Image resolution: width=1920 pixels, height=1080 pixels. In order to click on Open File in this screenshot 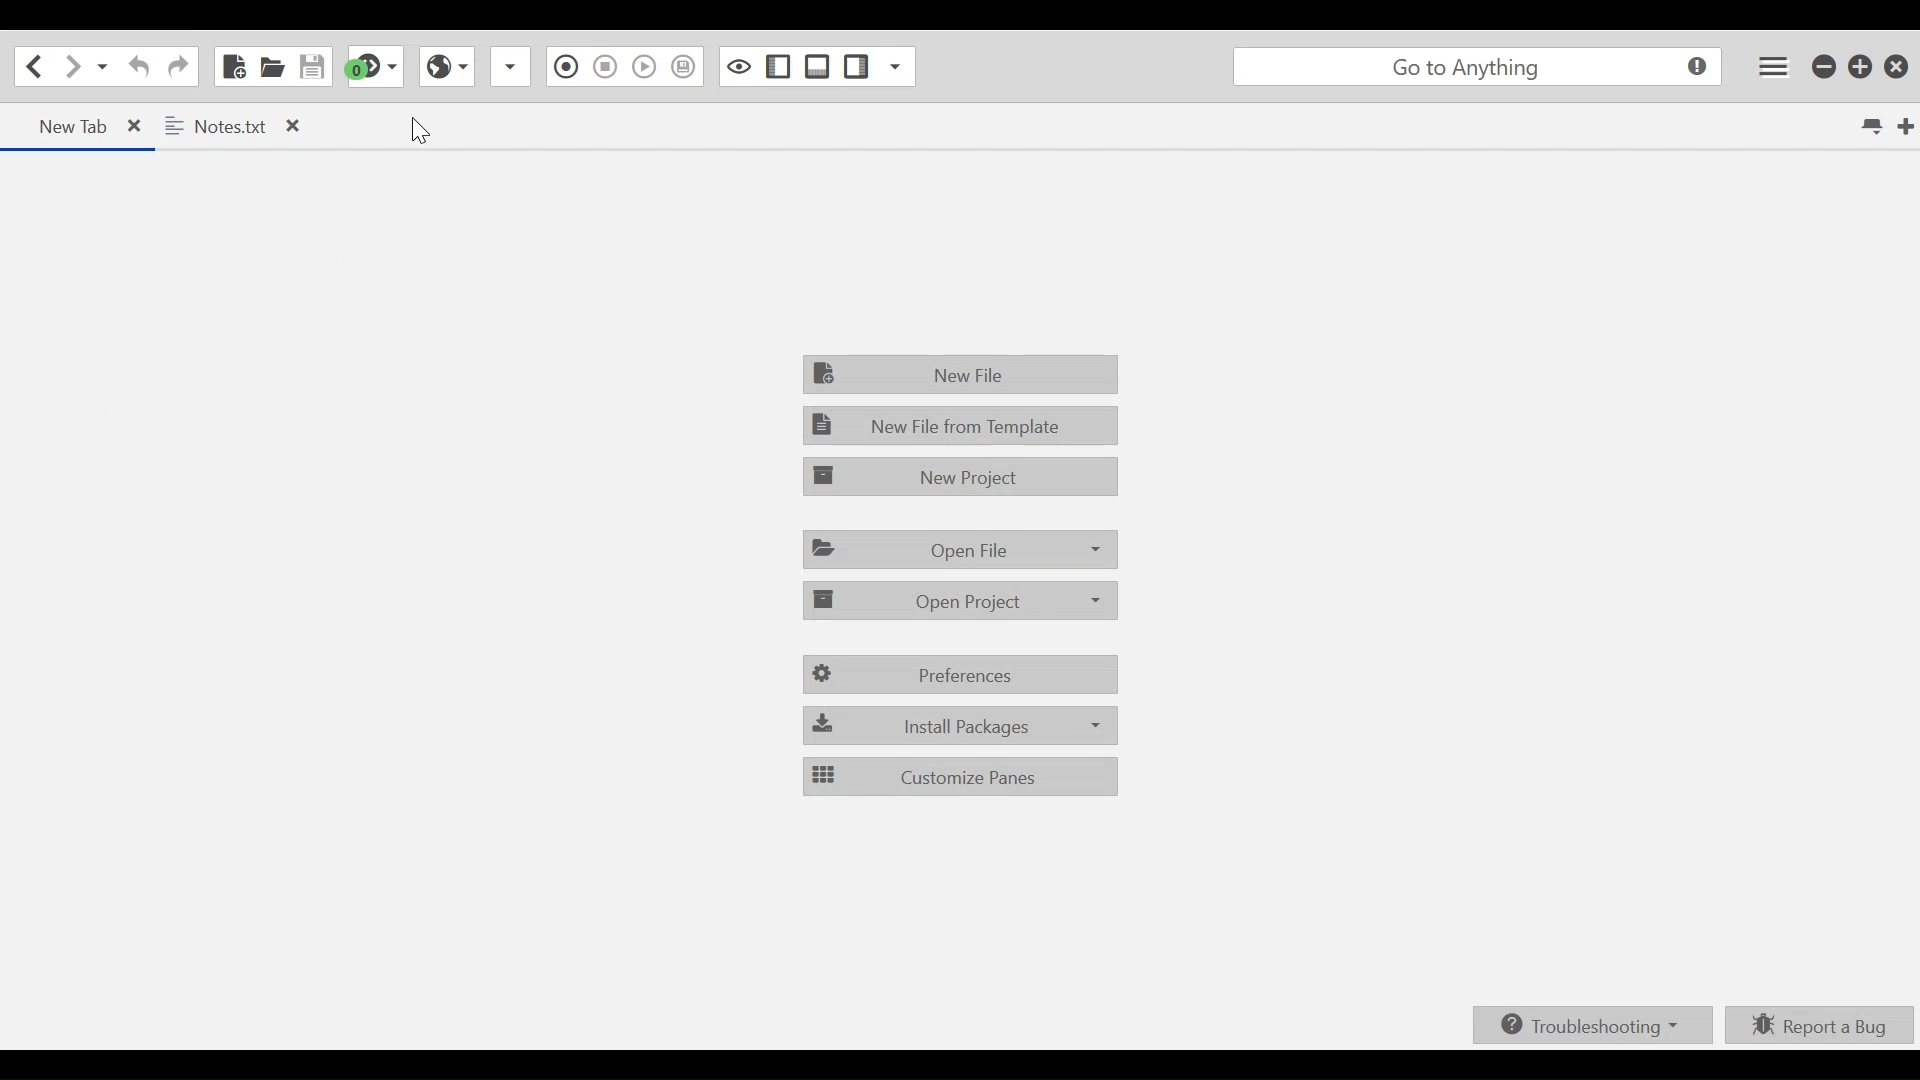, I will do `click(959, 550)`.